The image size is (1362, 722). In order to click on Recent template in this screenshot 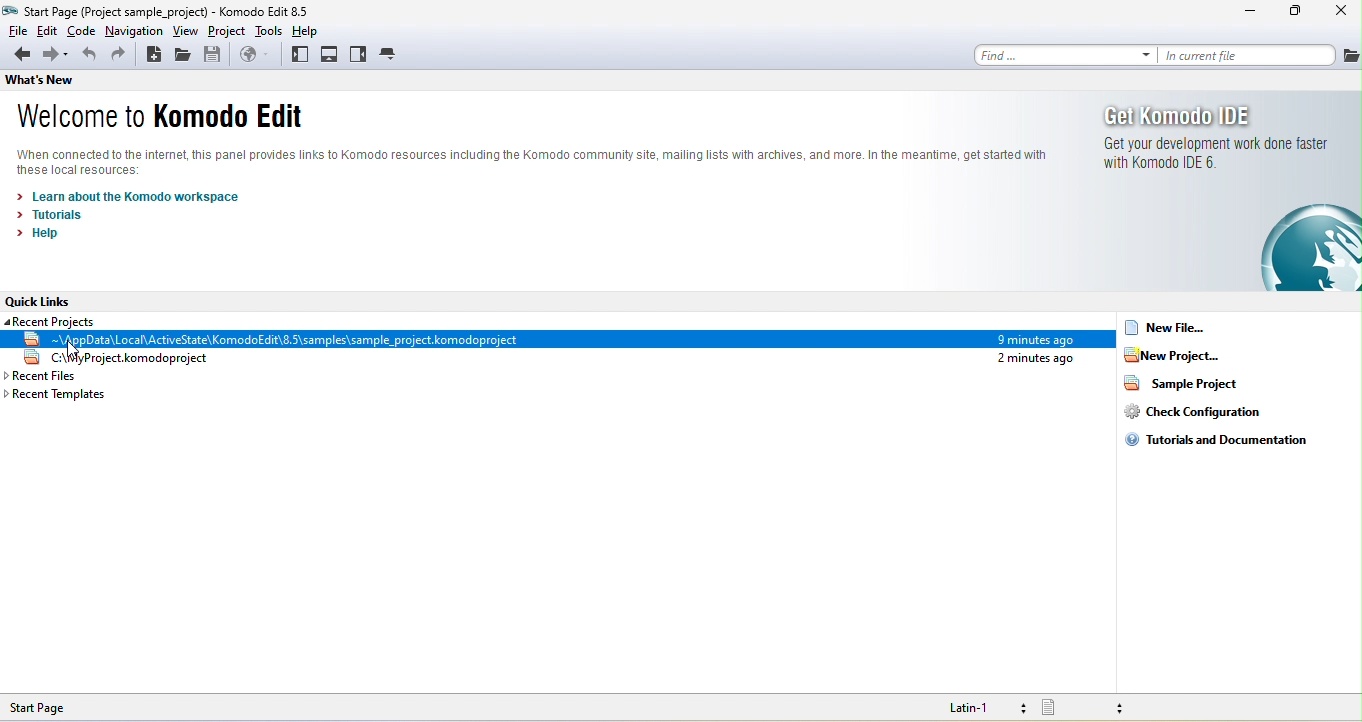, I will do `click(79, 394)`.